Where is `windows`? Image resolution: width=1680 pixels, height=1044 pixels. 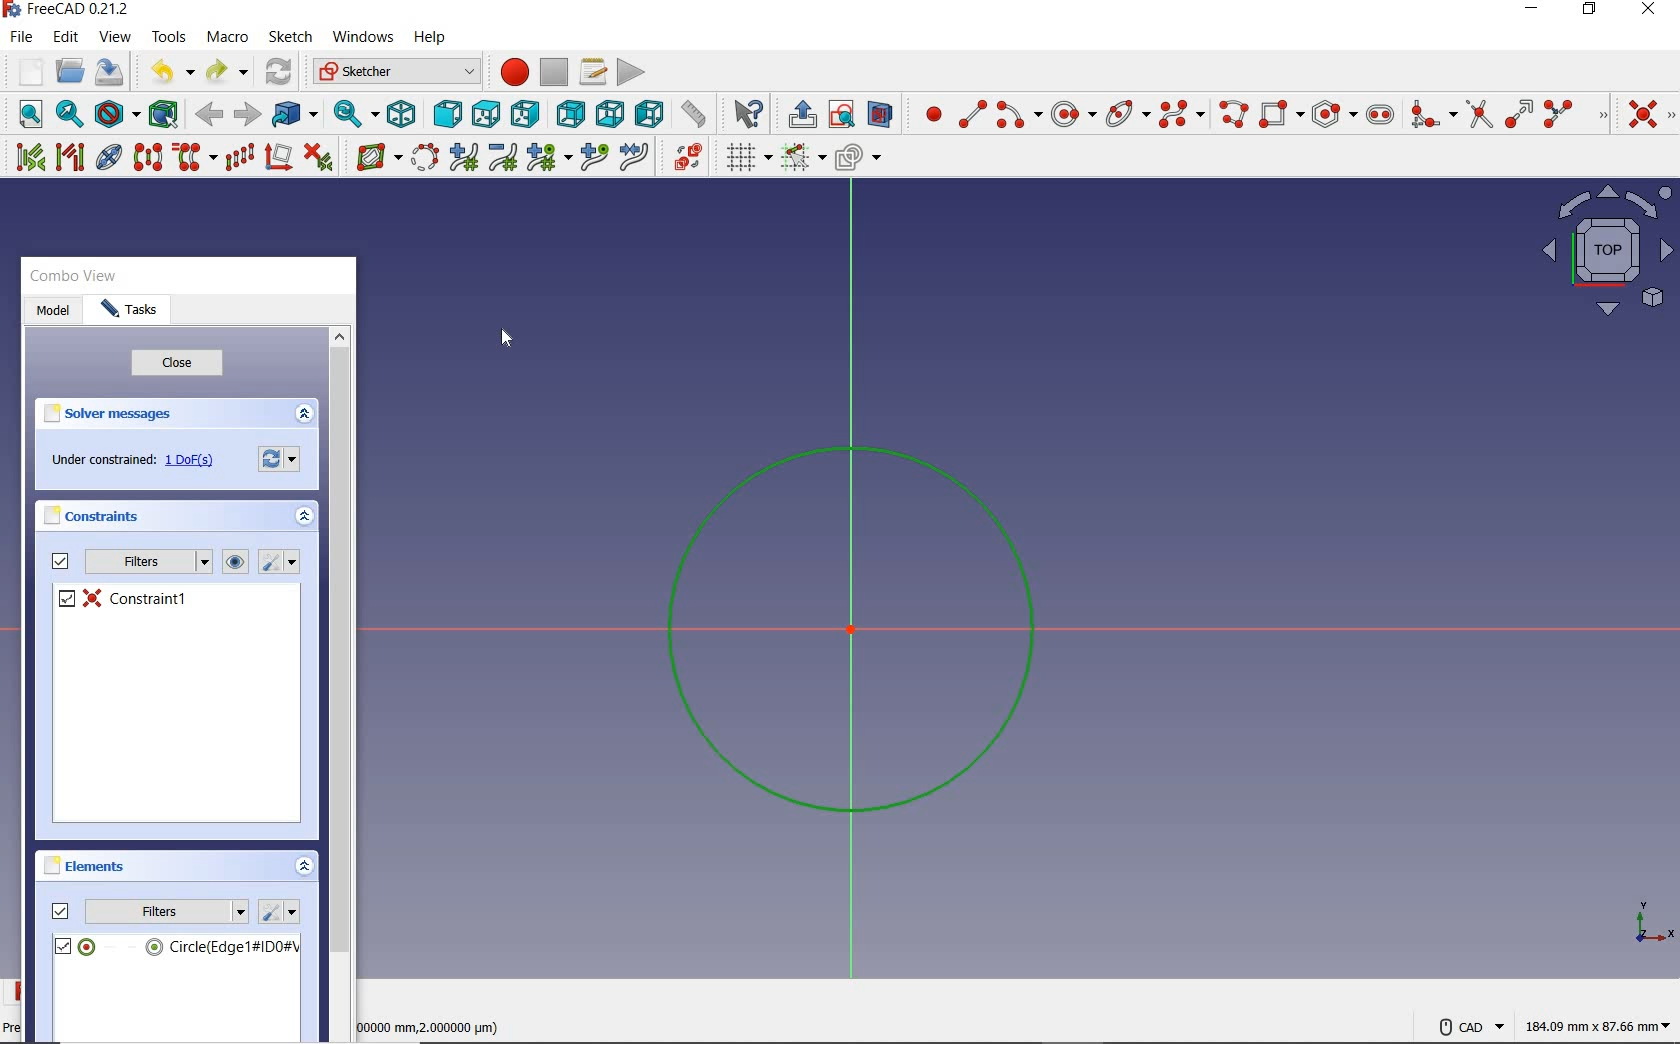
windows is located at coordinates (365, 37).